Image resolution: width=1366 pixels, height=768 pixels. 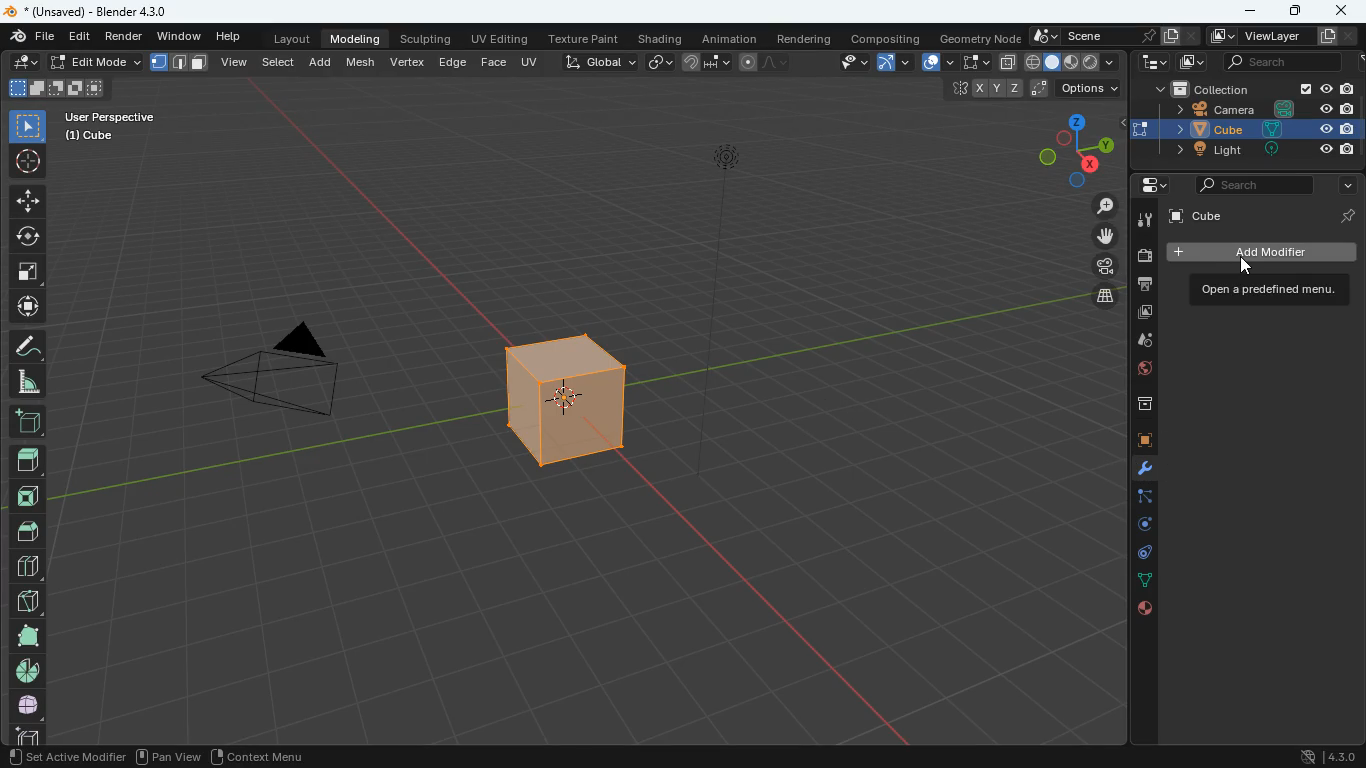 I want to click on context, so click(x=273, y=756).